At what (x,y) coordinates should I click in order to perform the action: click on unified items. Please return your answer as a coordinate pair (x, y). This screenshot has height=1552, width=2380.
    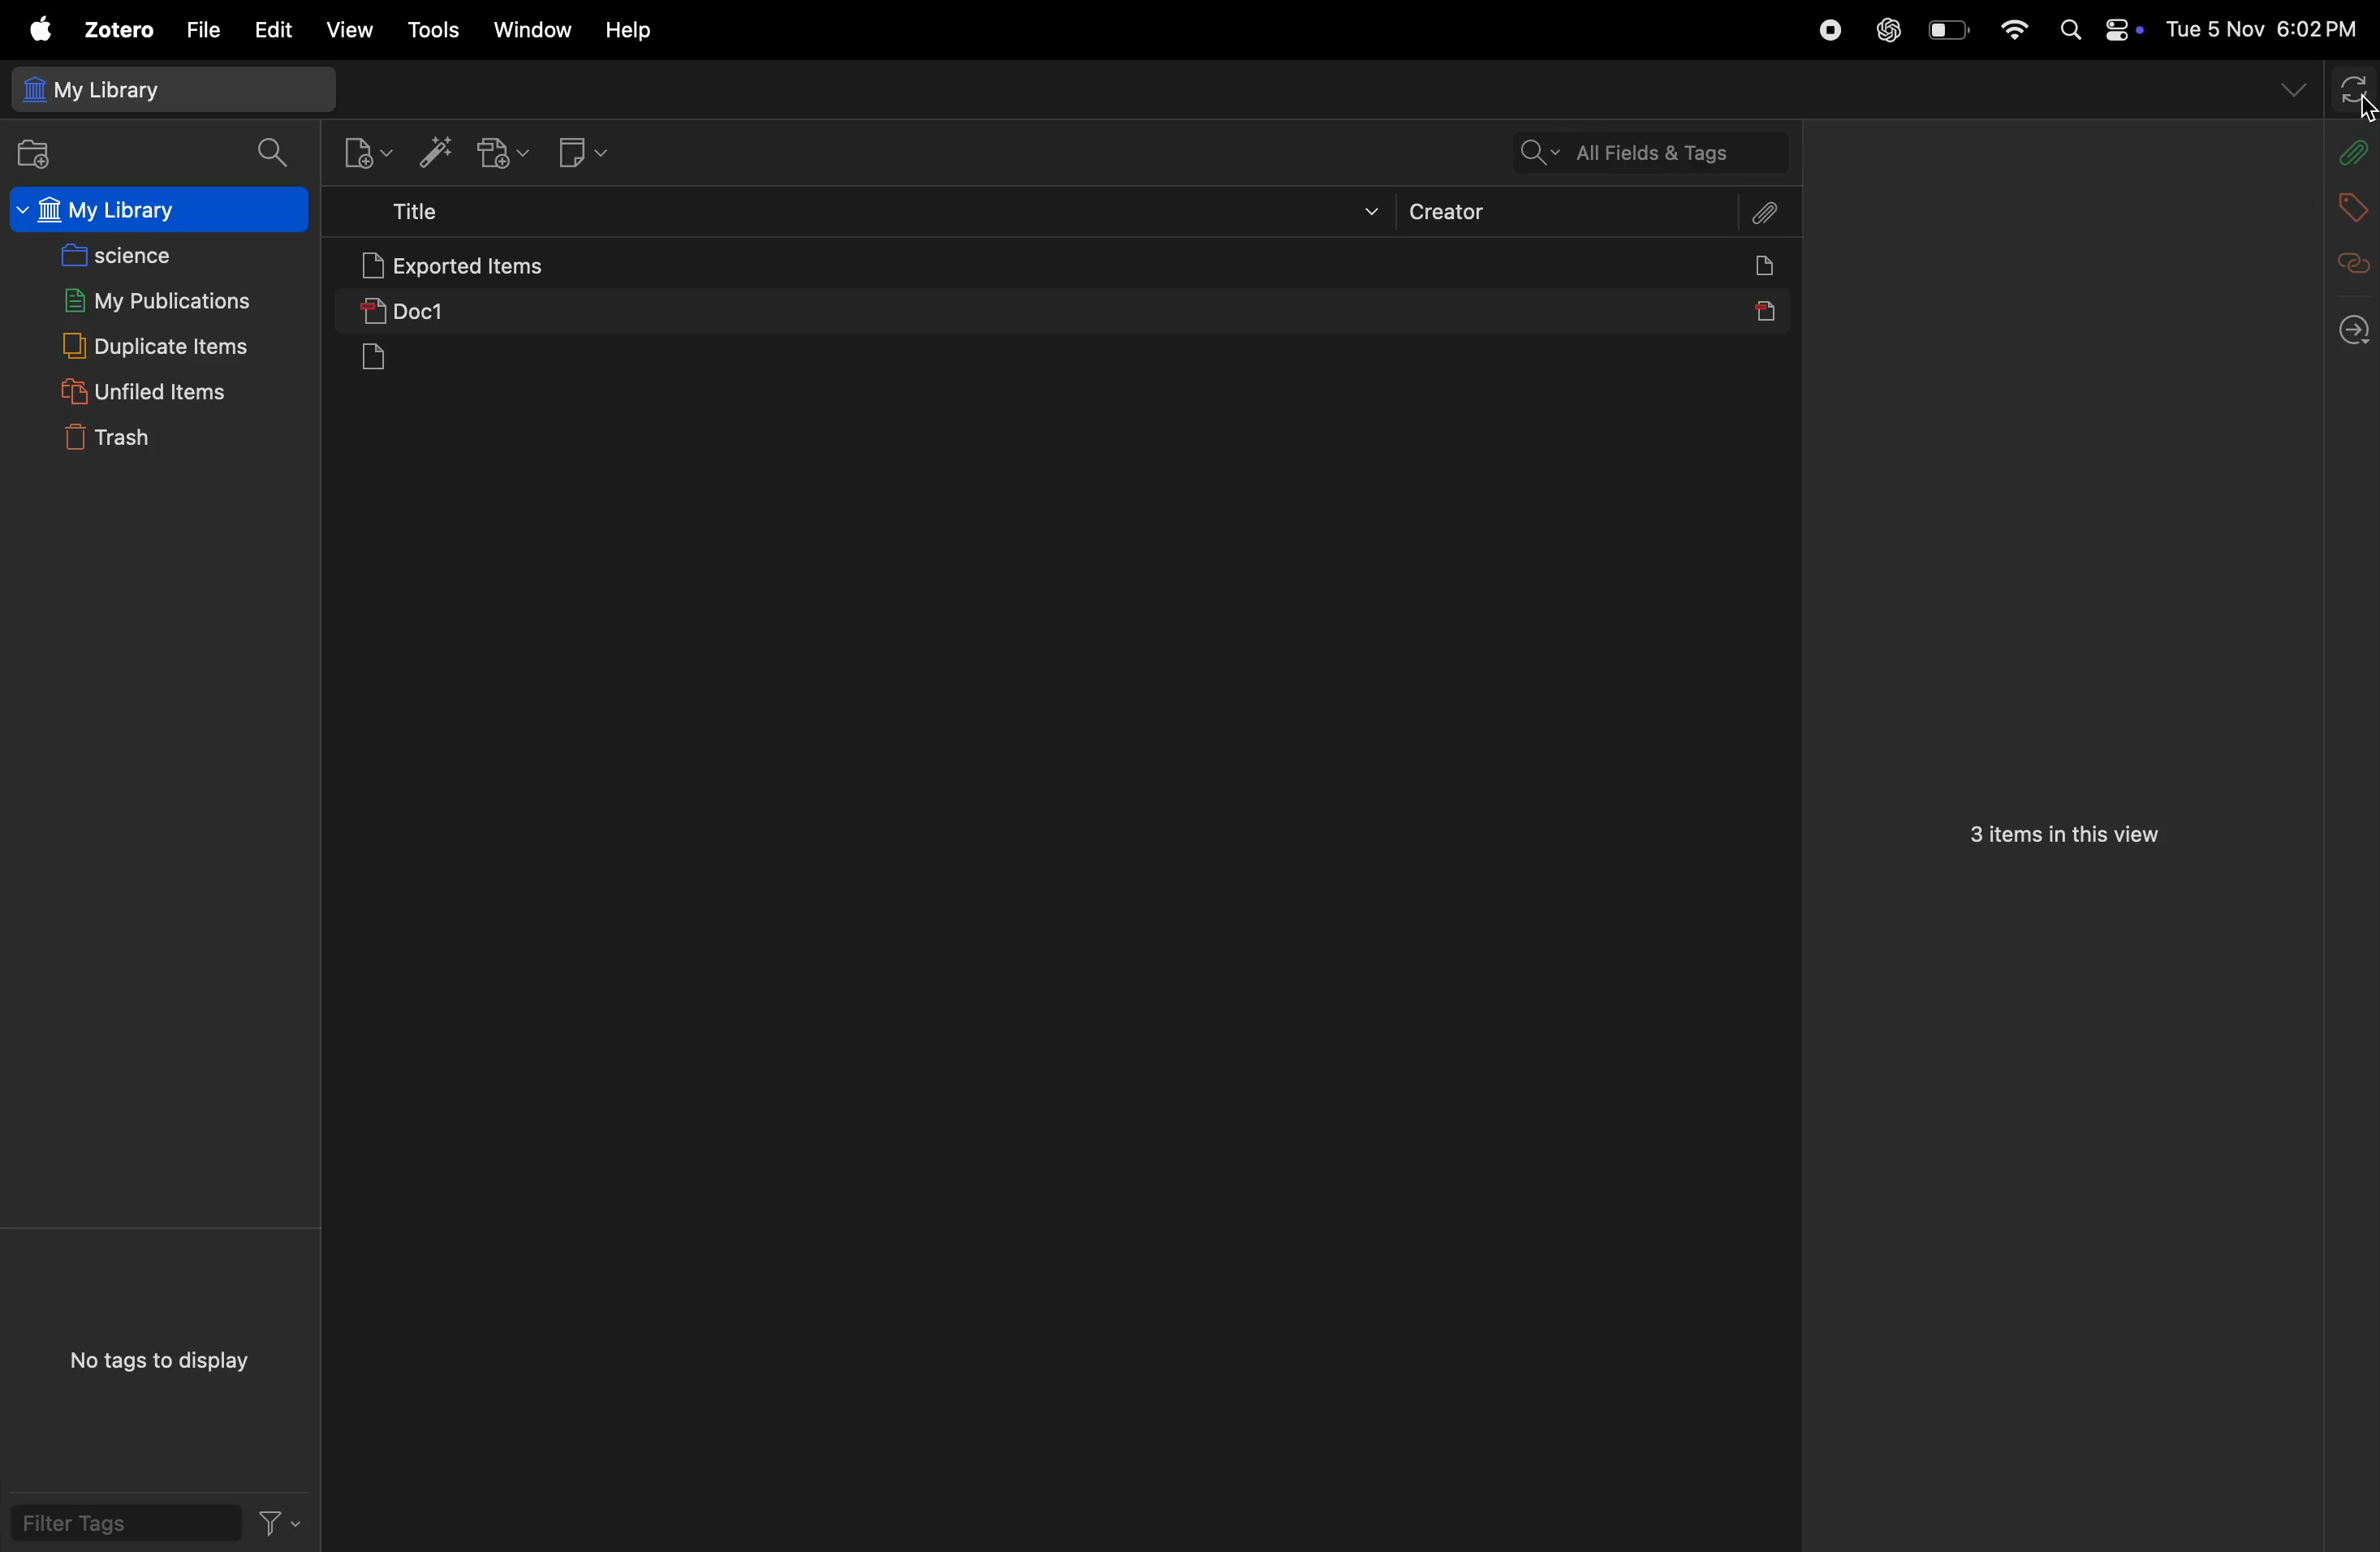
    Looking at the image, I should click on (143, 395).